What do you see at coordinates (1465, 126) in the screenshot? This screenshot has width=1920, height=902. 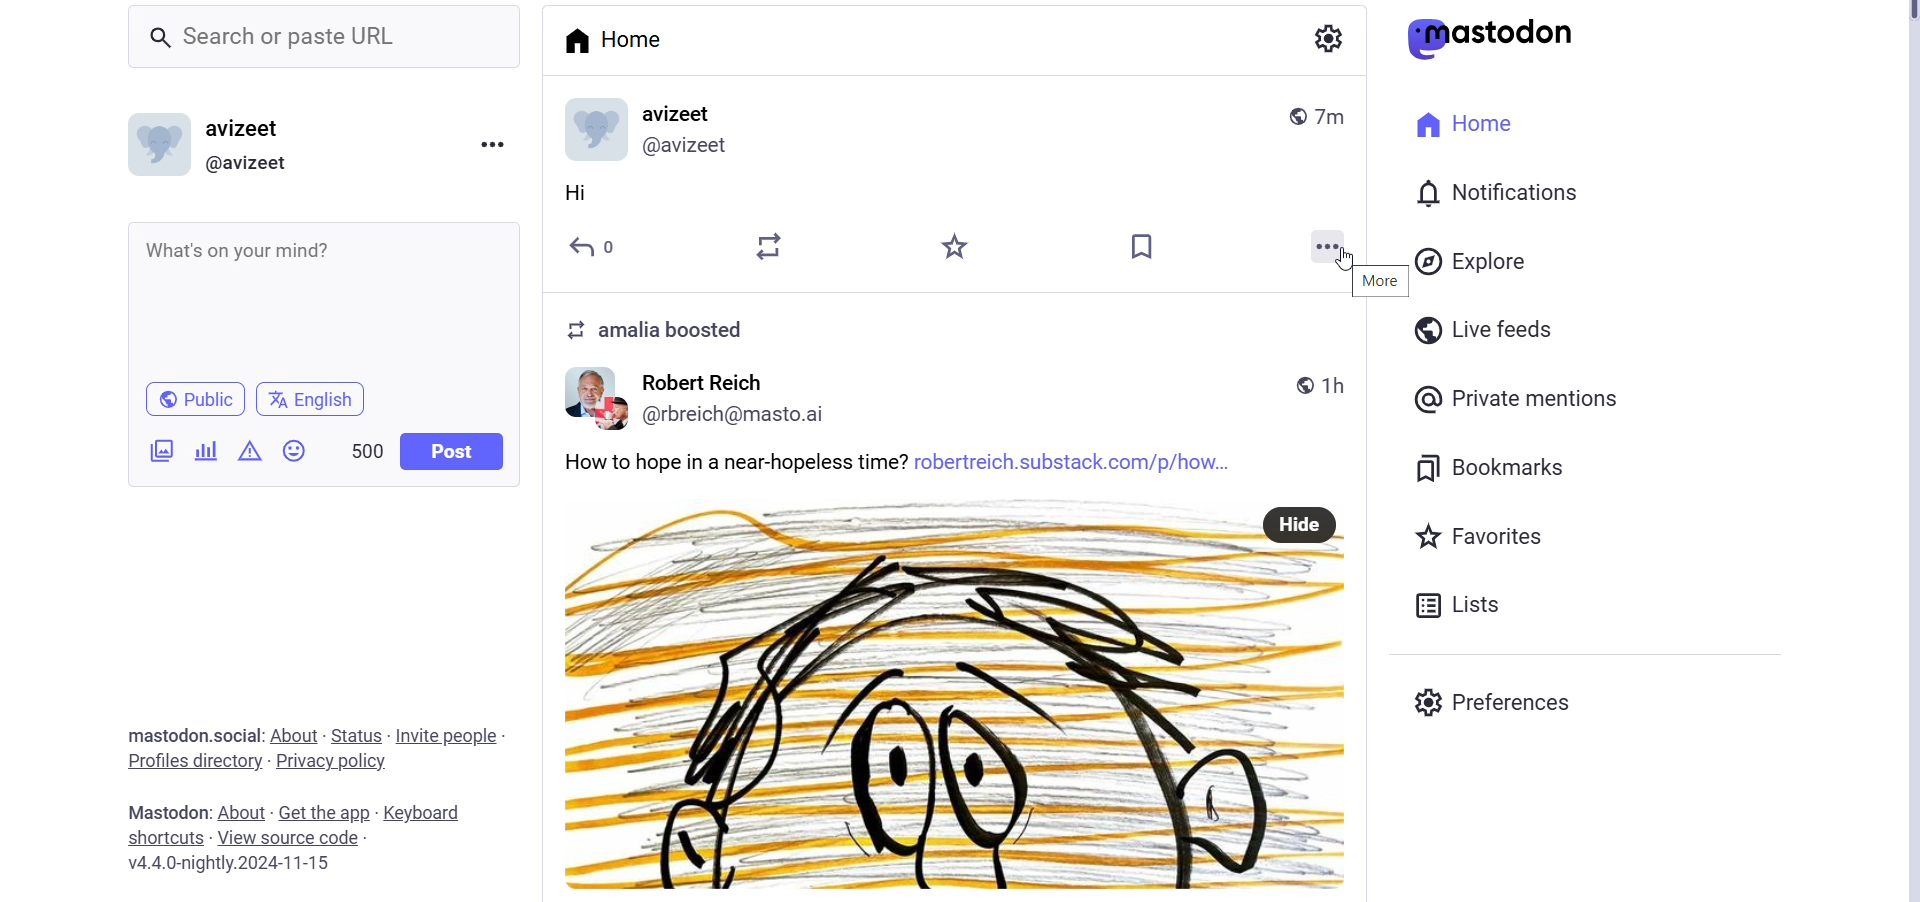 I see `Home` at bounding box center [1465, 126].